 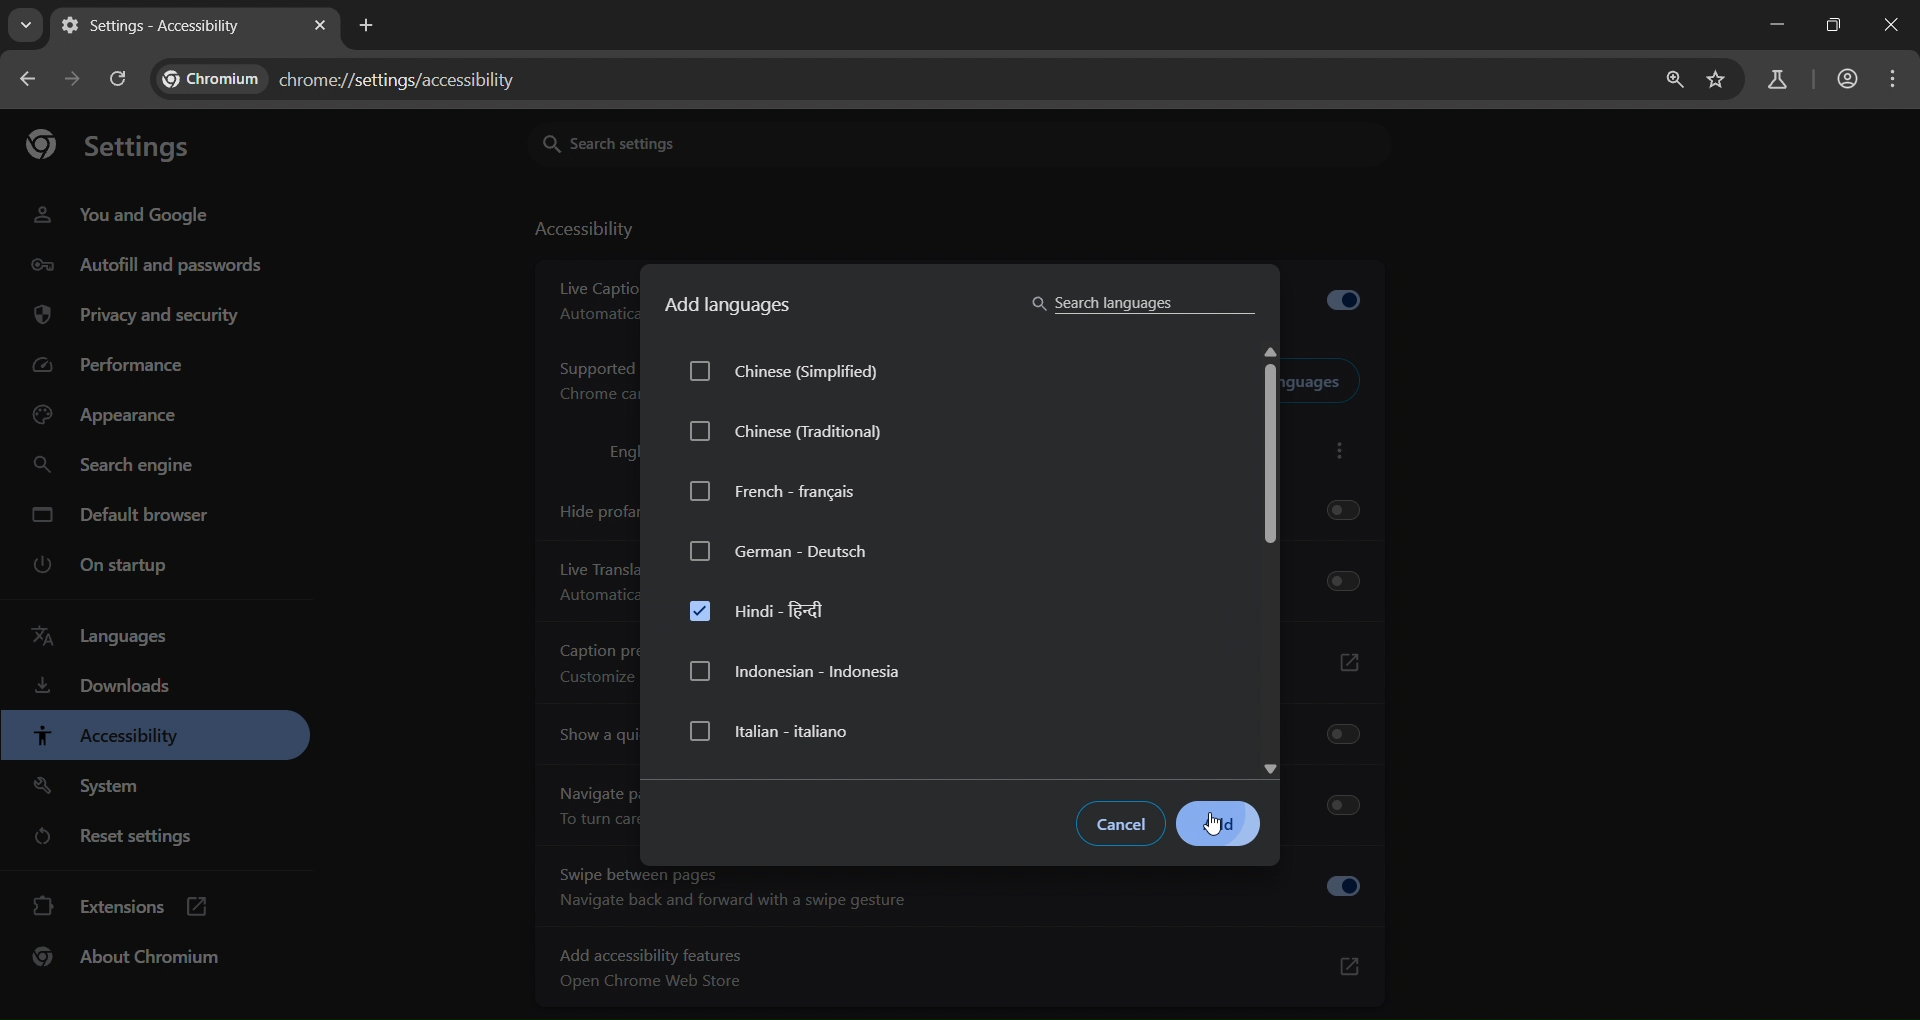 What do you see at coordinates (91, 788) in the screenshot?
I see `system` at bounding box center [91, 788].